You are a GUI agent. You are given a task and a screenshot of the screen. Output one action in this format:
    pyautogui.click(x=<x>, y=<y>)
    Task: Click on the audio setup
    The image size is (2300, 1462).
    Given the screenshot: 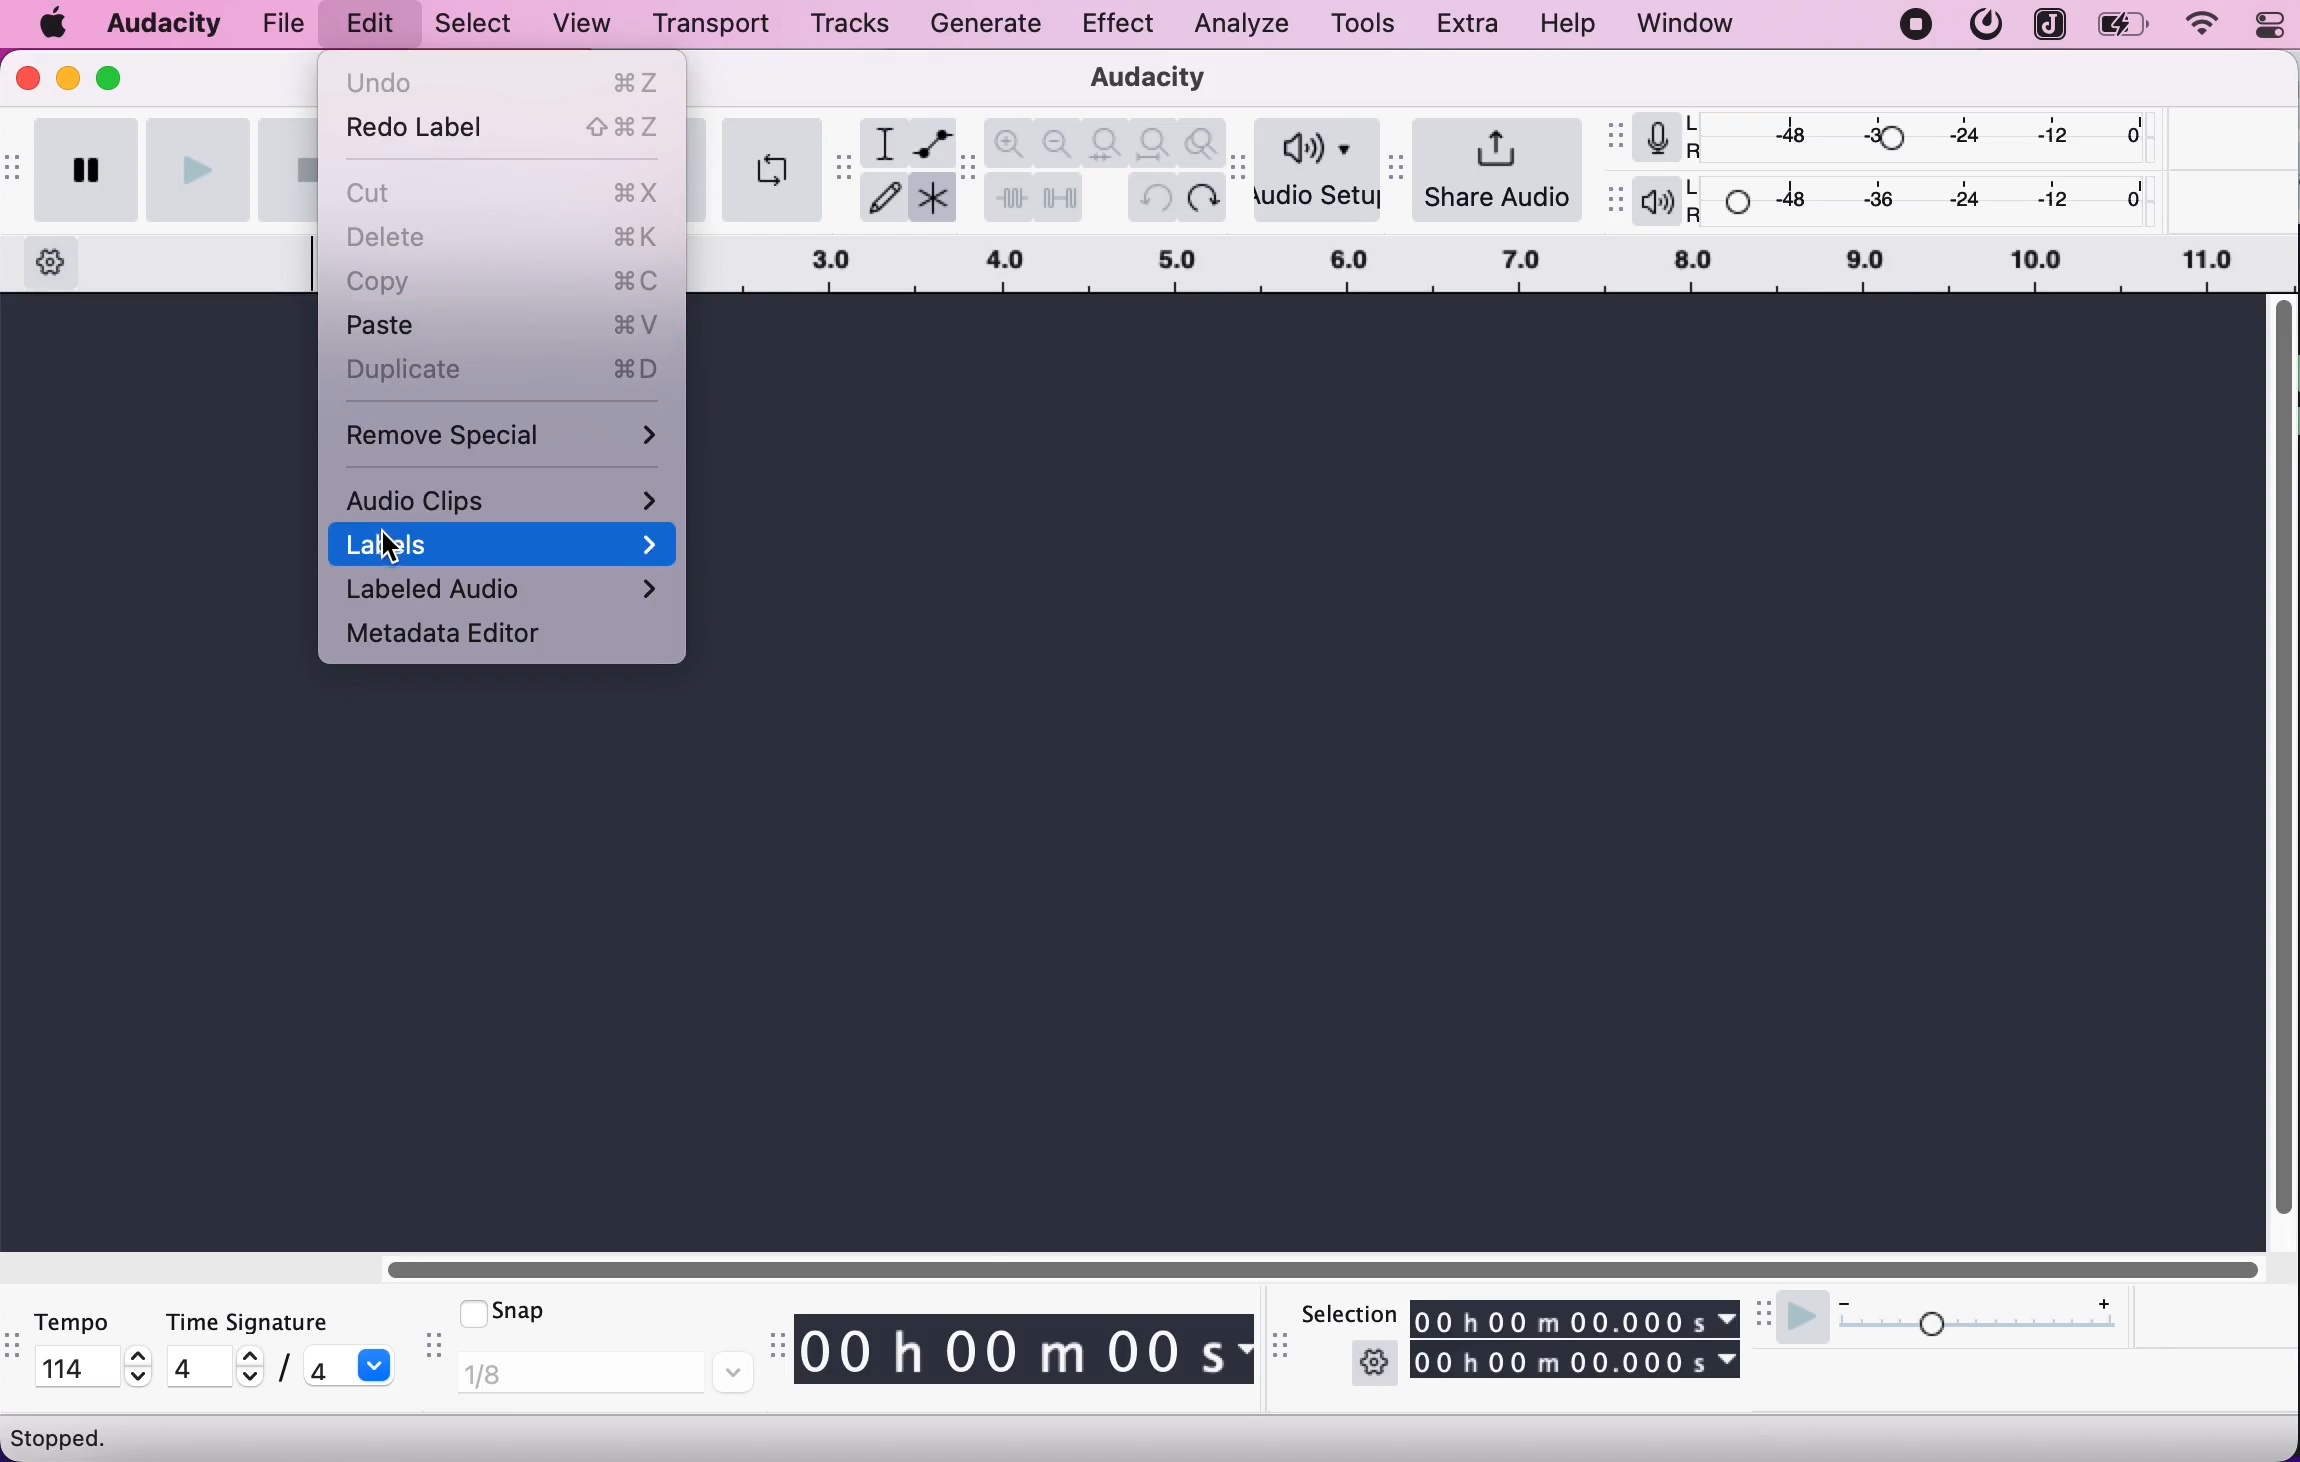 What is the action you would take?
    pyautogui.click(x=1320, y=172)
    